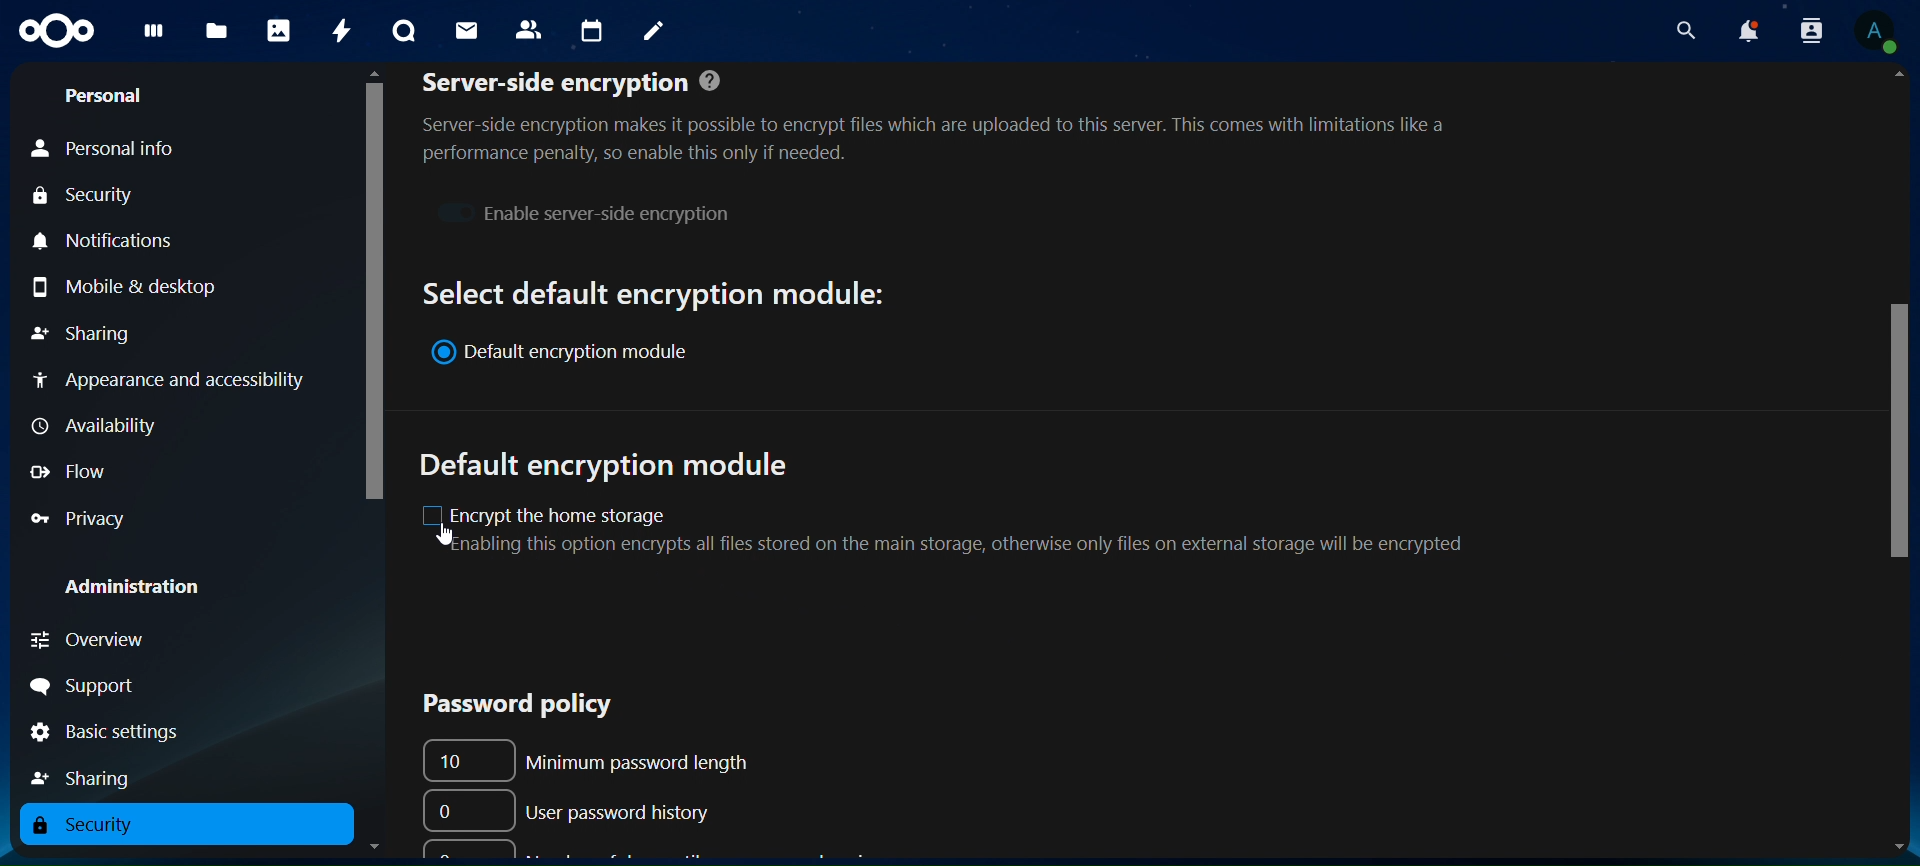 This screenshot has height=866, width=1920. Describe the element at coordinates (79, 473) in the screenshot. I see `flow` at that location.